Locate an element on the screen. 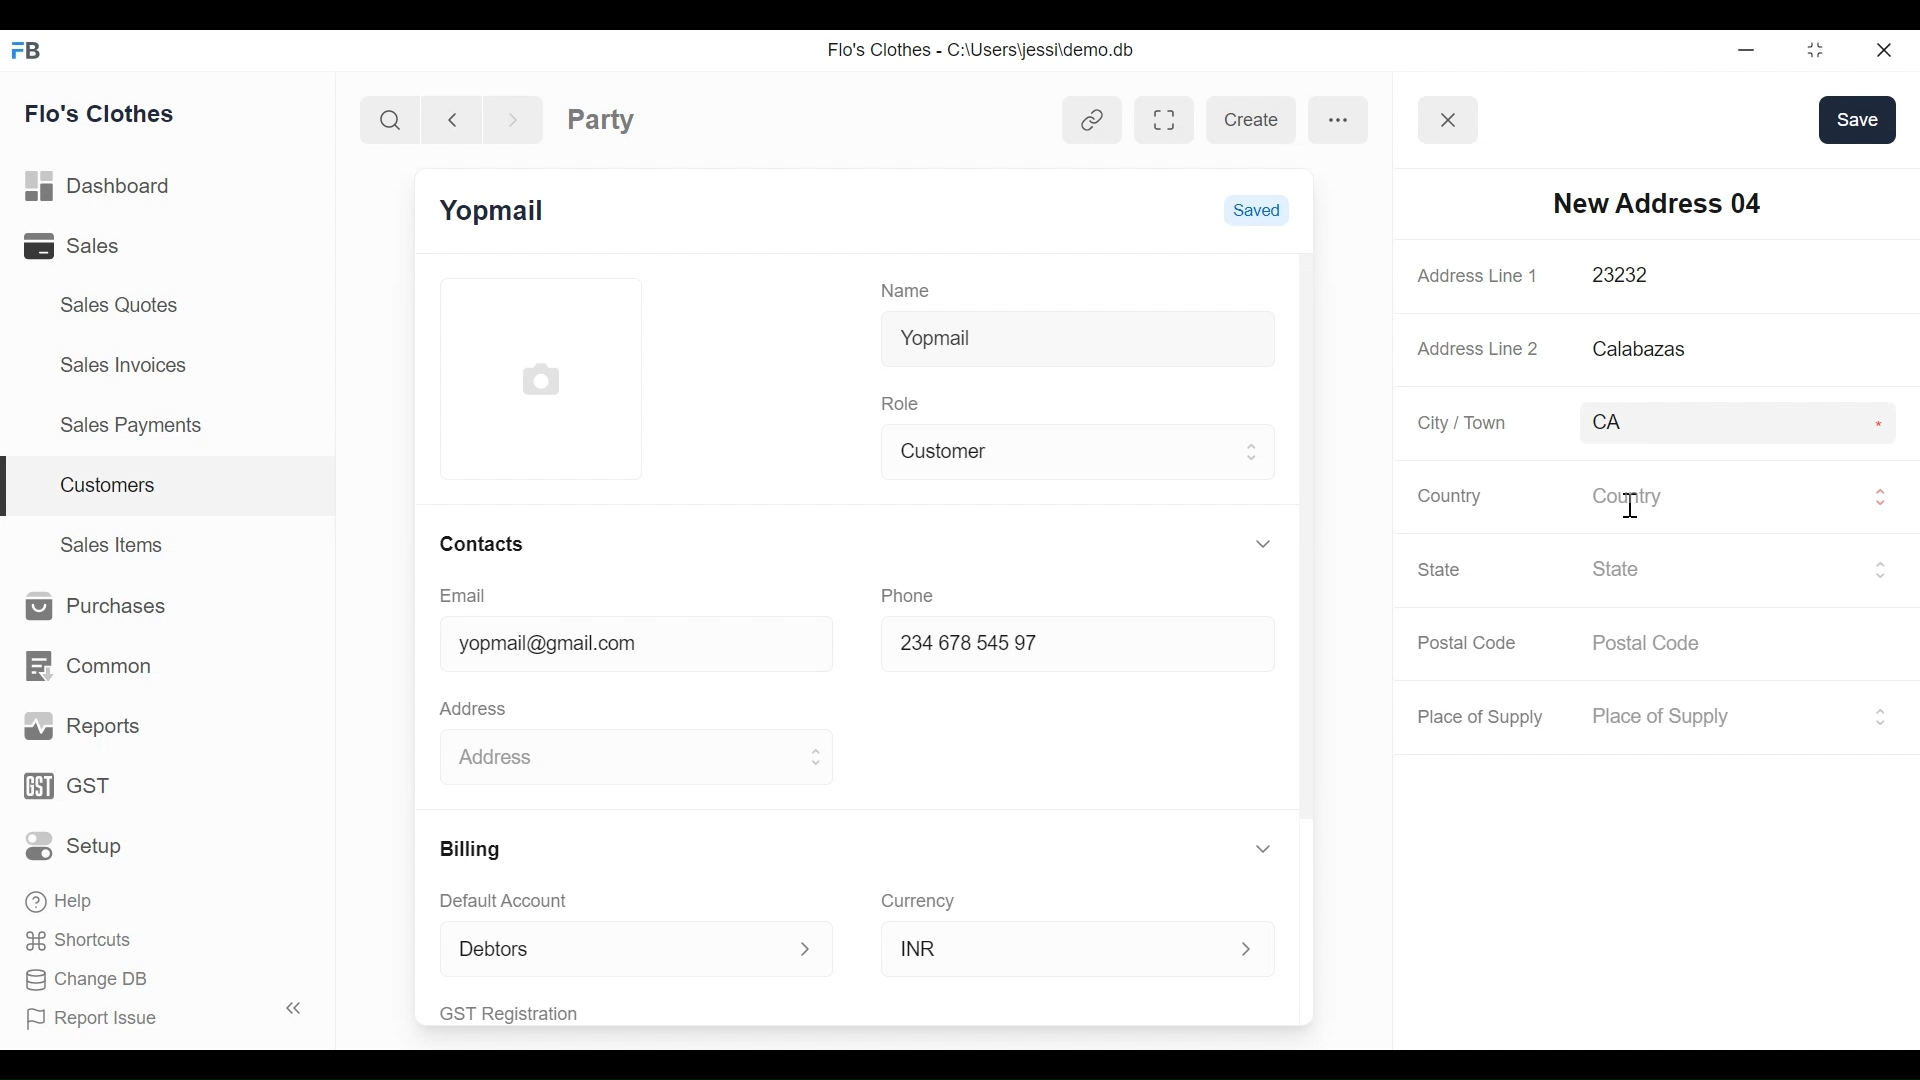  Phone is located at coordinates (914, 593).